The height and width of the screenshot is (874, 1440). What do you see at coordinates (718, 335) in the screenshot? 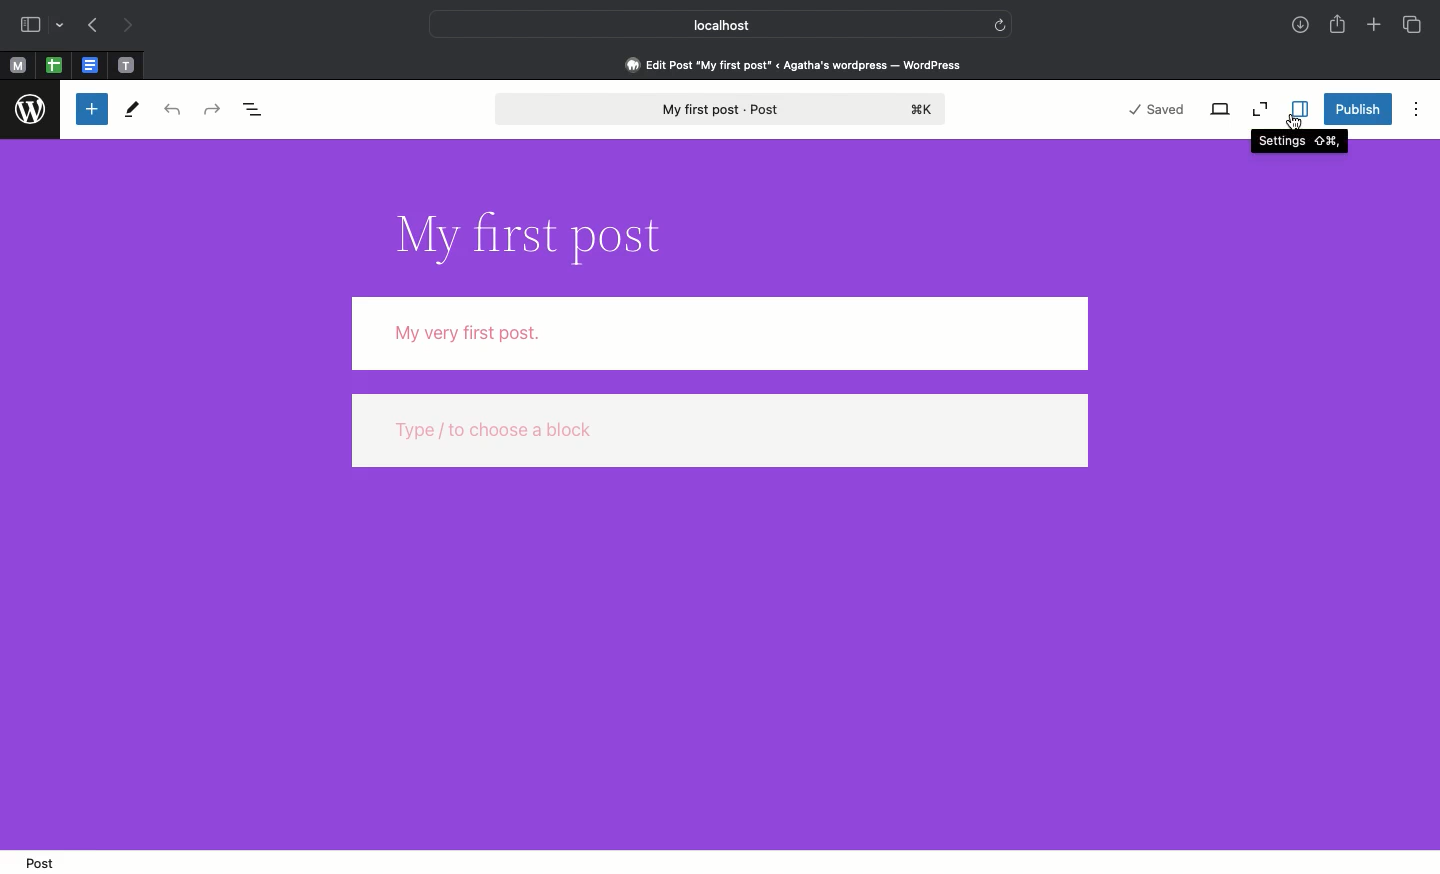
I see `Body` at bounding box center [718, 335].